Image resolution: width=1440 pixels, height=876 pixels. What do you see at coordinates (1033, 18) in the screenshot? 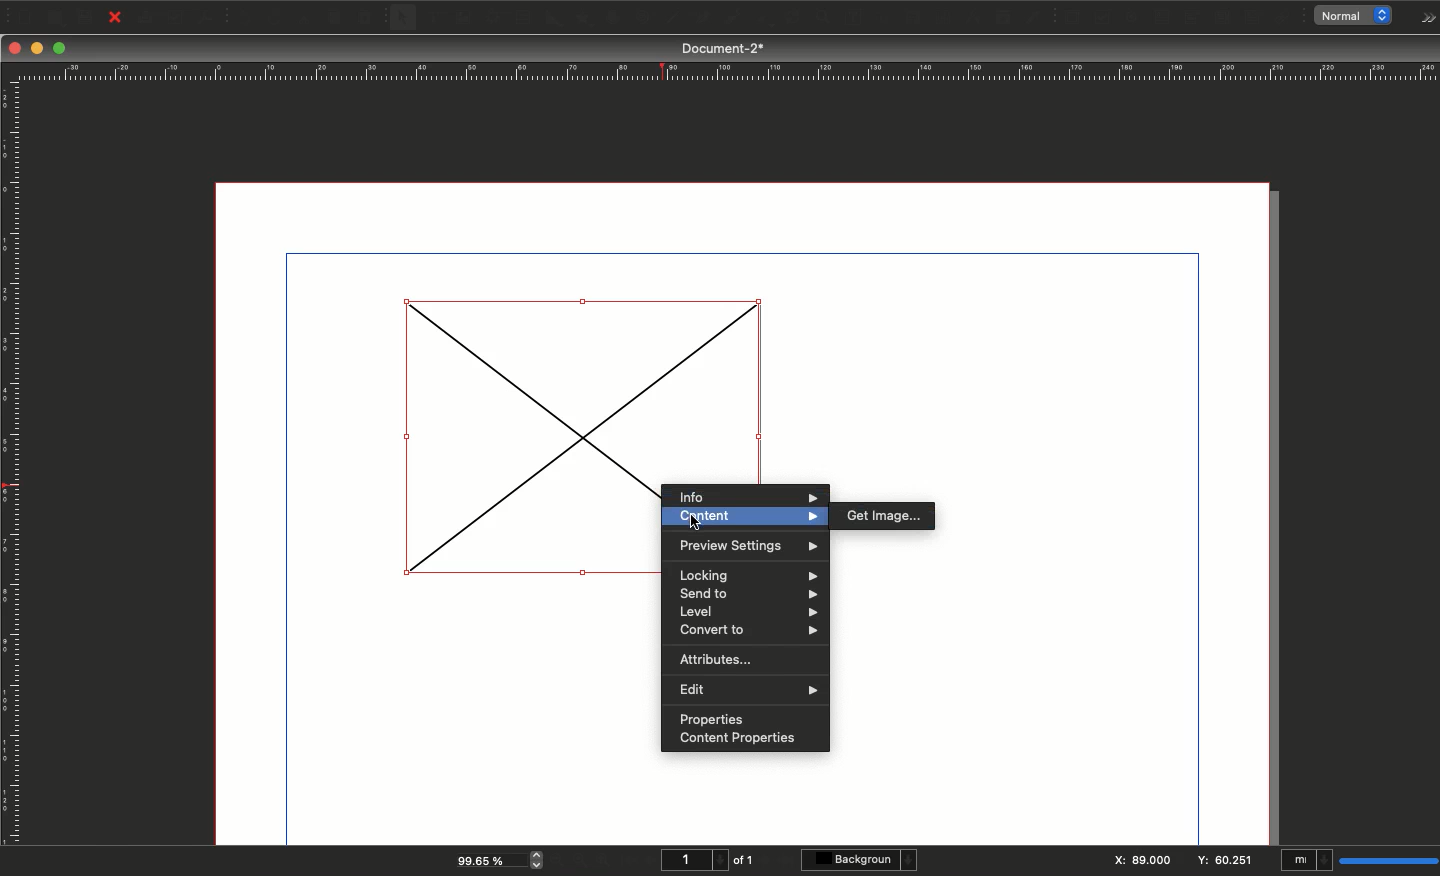
I see `Eye dropper` at bounding box center [1033, 18].